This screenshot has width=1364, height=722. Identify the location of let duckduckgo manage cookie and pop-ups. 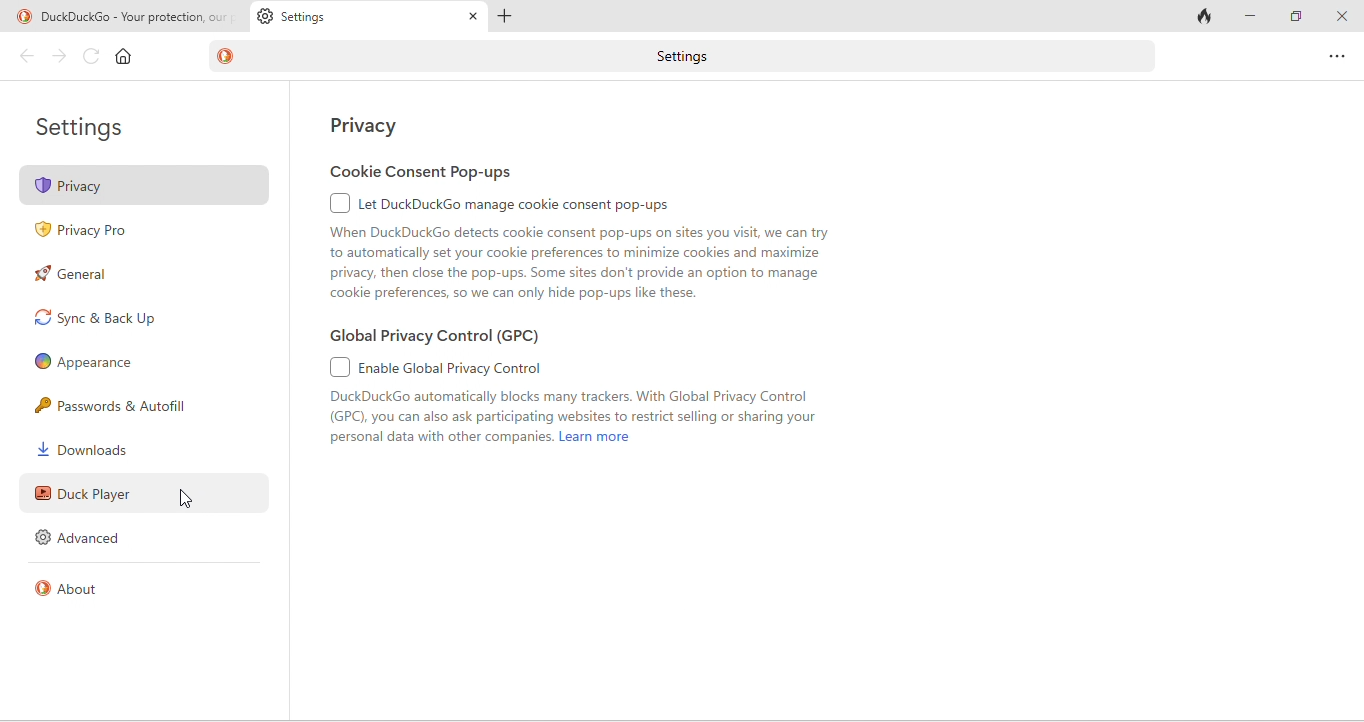
(584, 247).